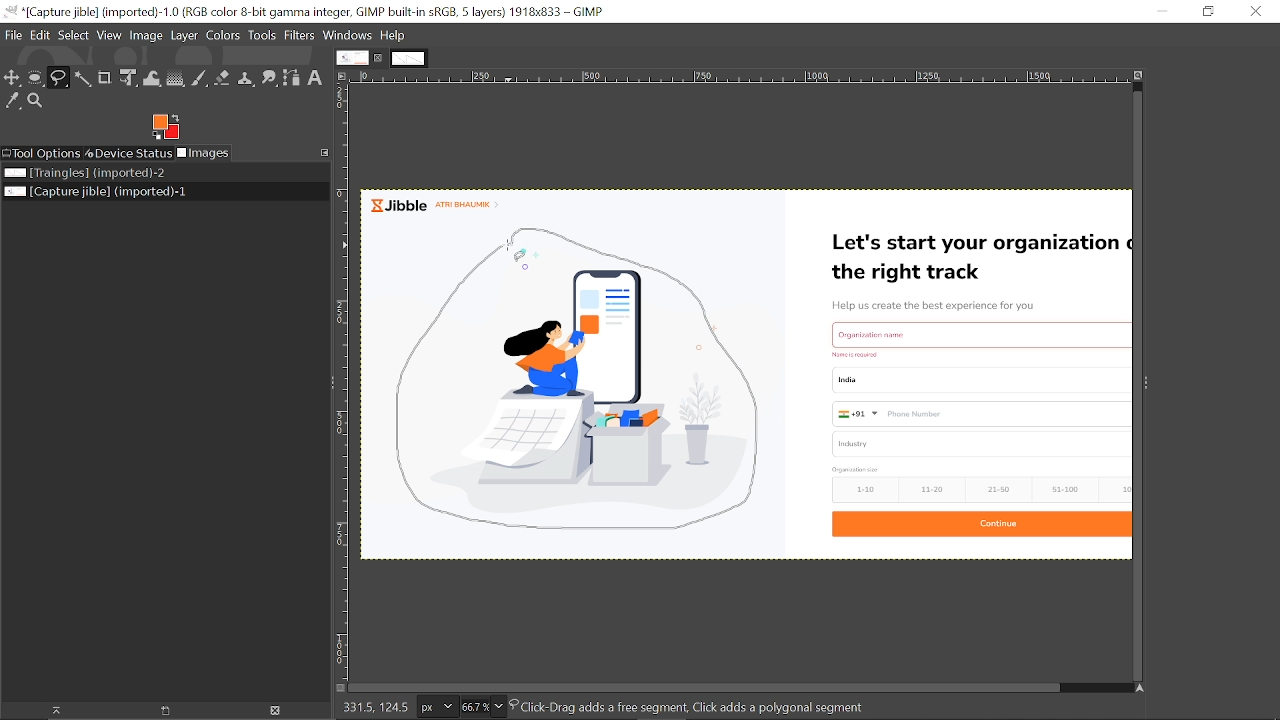  I want to click on layer details, so click(693, 708).